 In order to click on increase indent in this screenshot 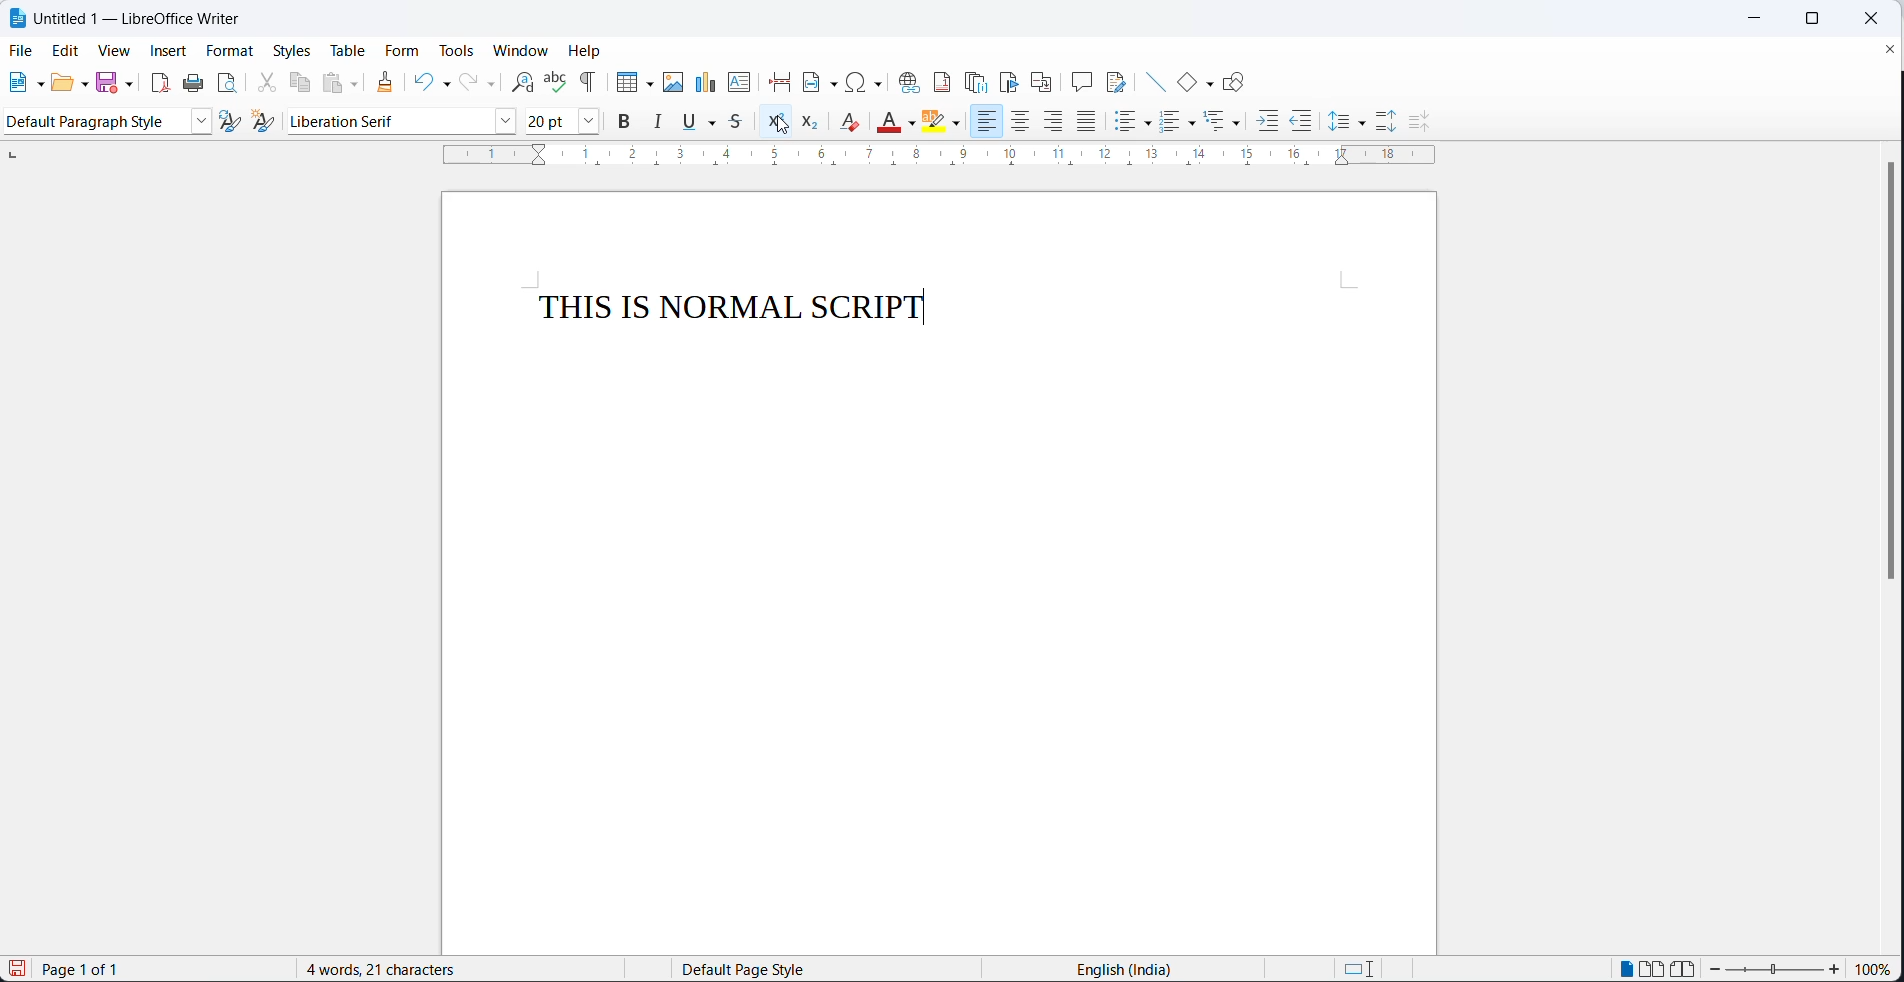, I will do `click(1266, 123)`.